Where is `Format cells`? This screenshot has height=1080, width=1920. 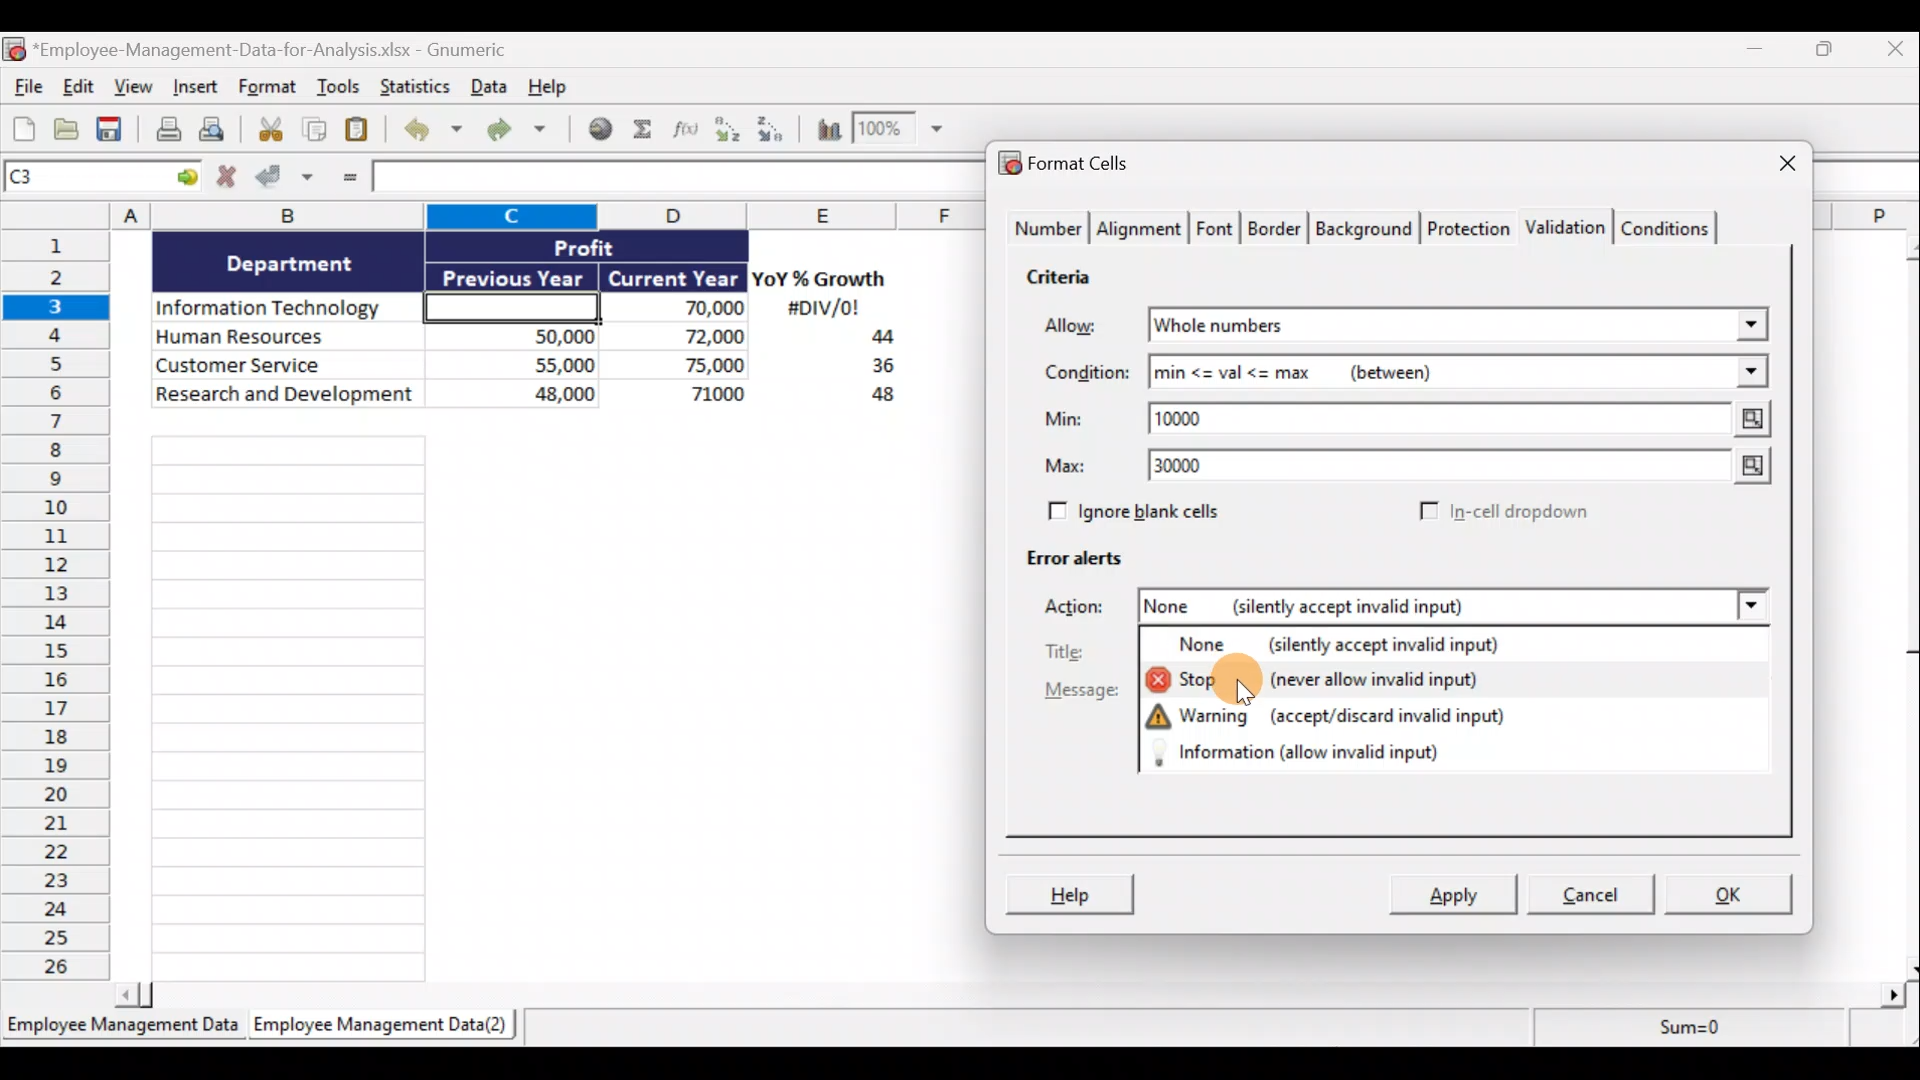
Format cells is located at coordinates (1070, 166).